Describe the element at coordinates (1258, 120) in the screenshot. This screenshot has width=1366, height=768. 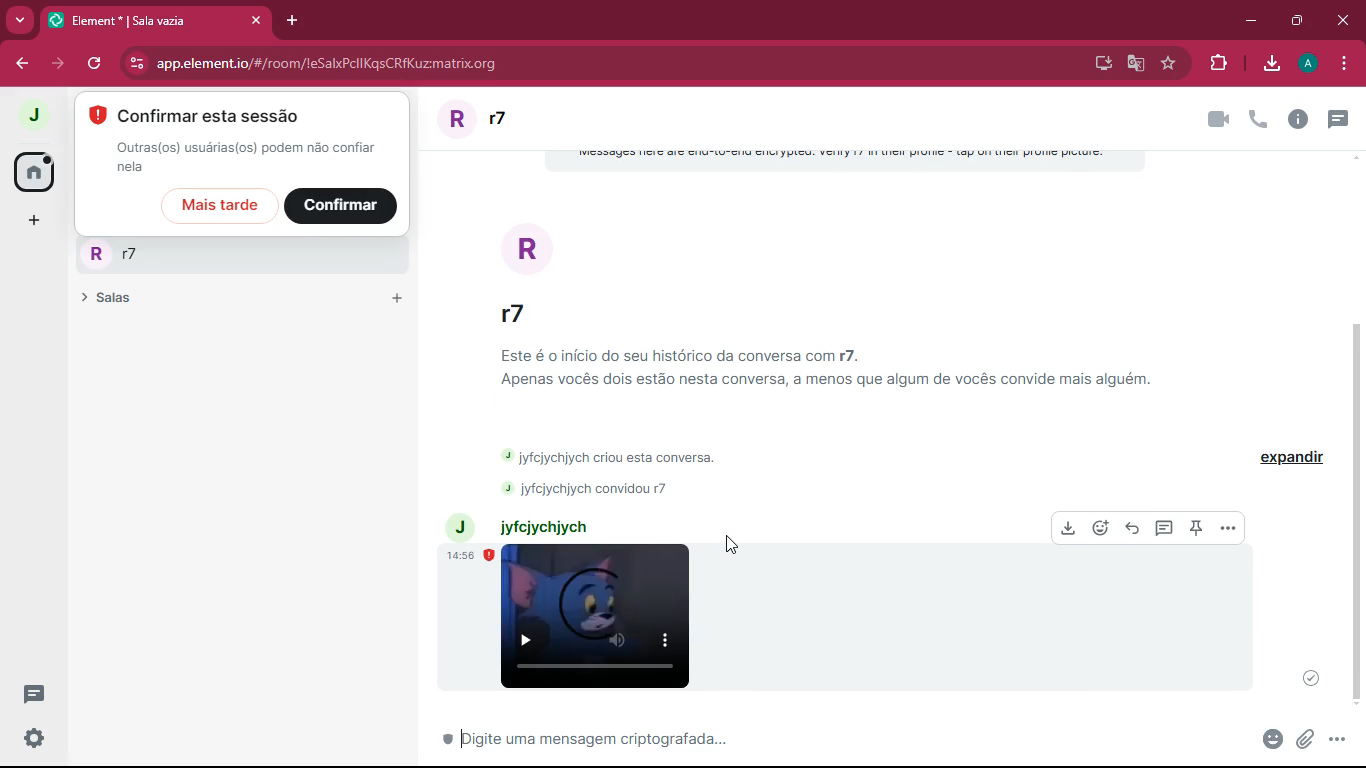
I see `new message` at that location.